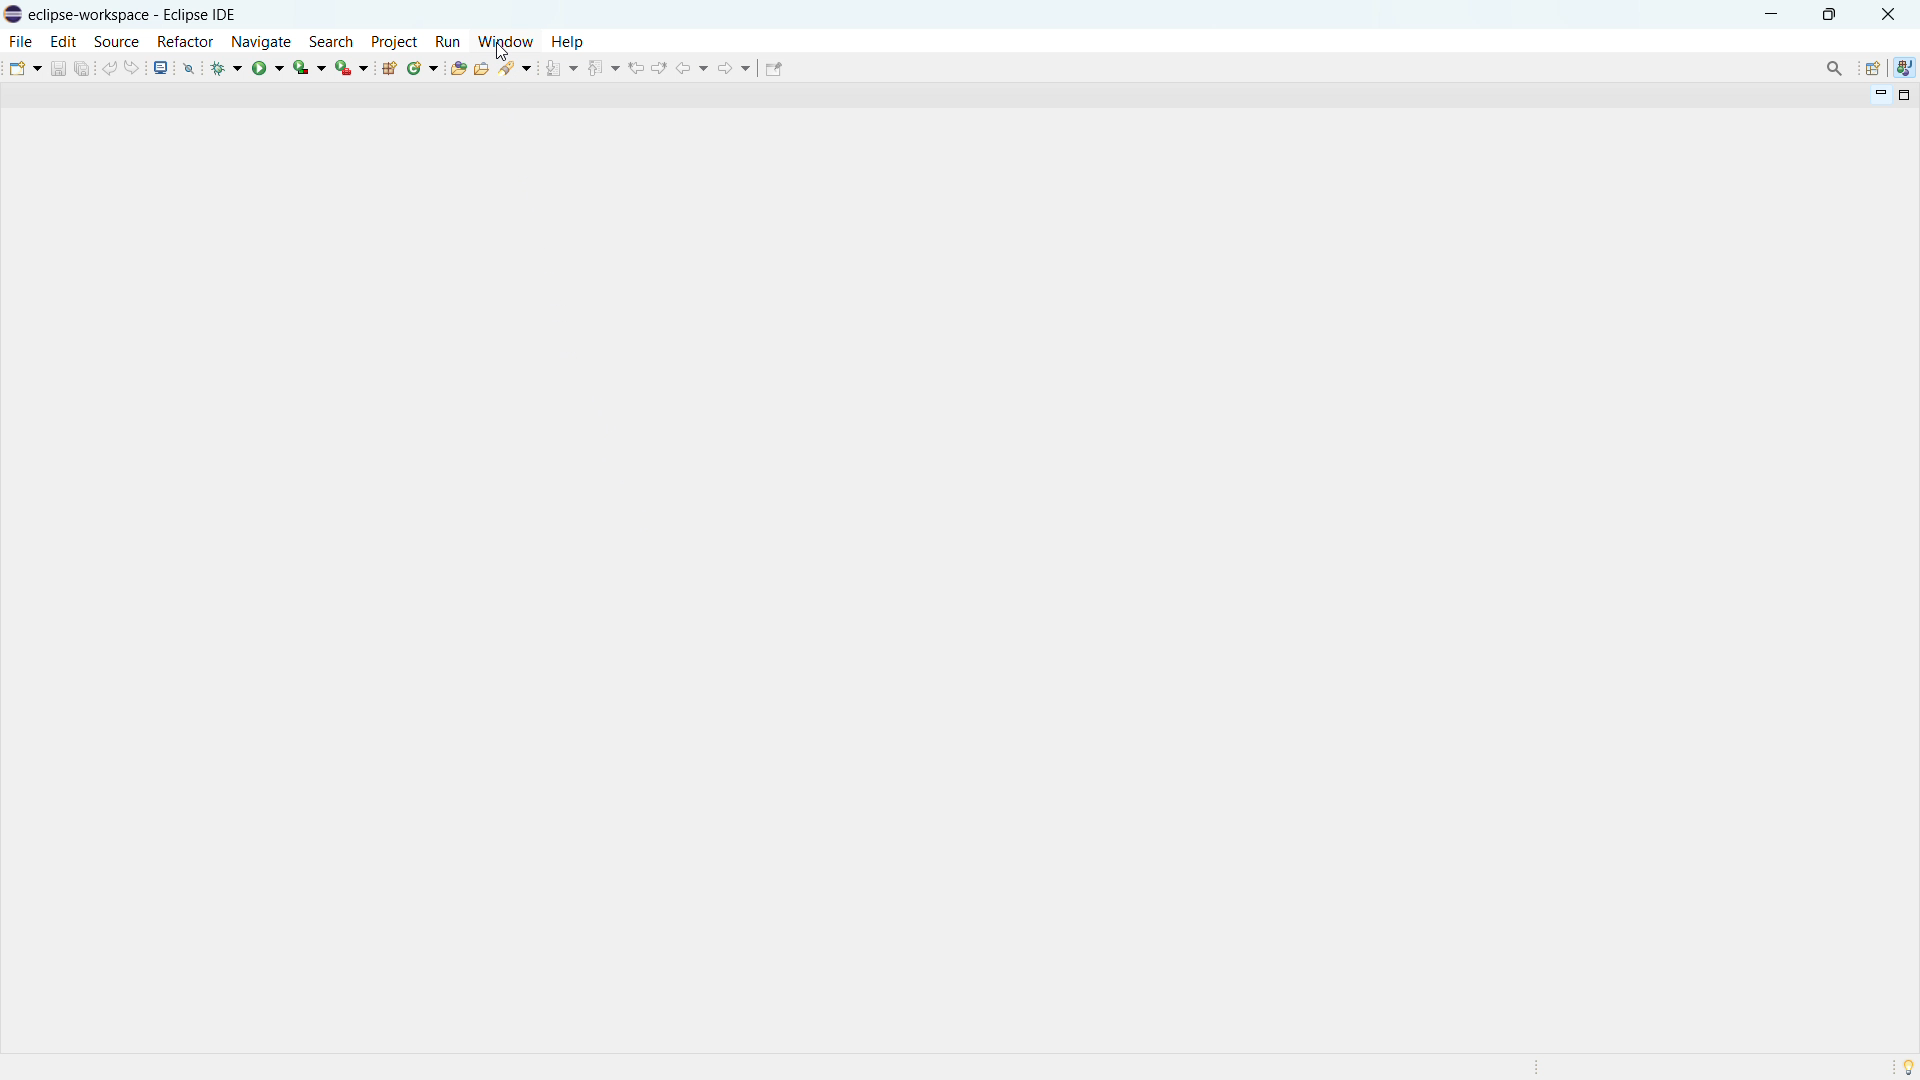 The height and width of the screenshot is (1080, 1920). I want to click on edit, so click(64, 41).